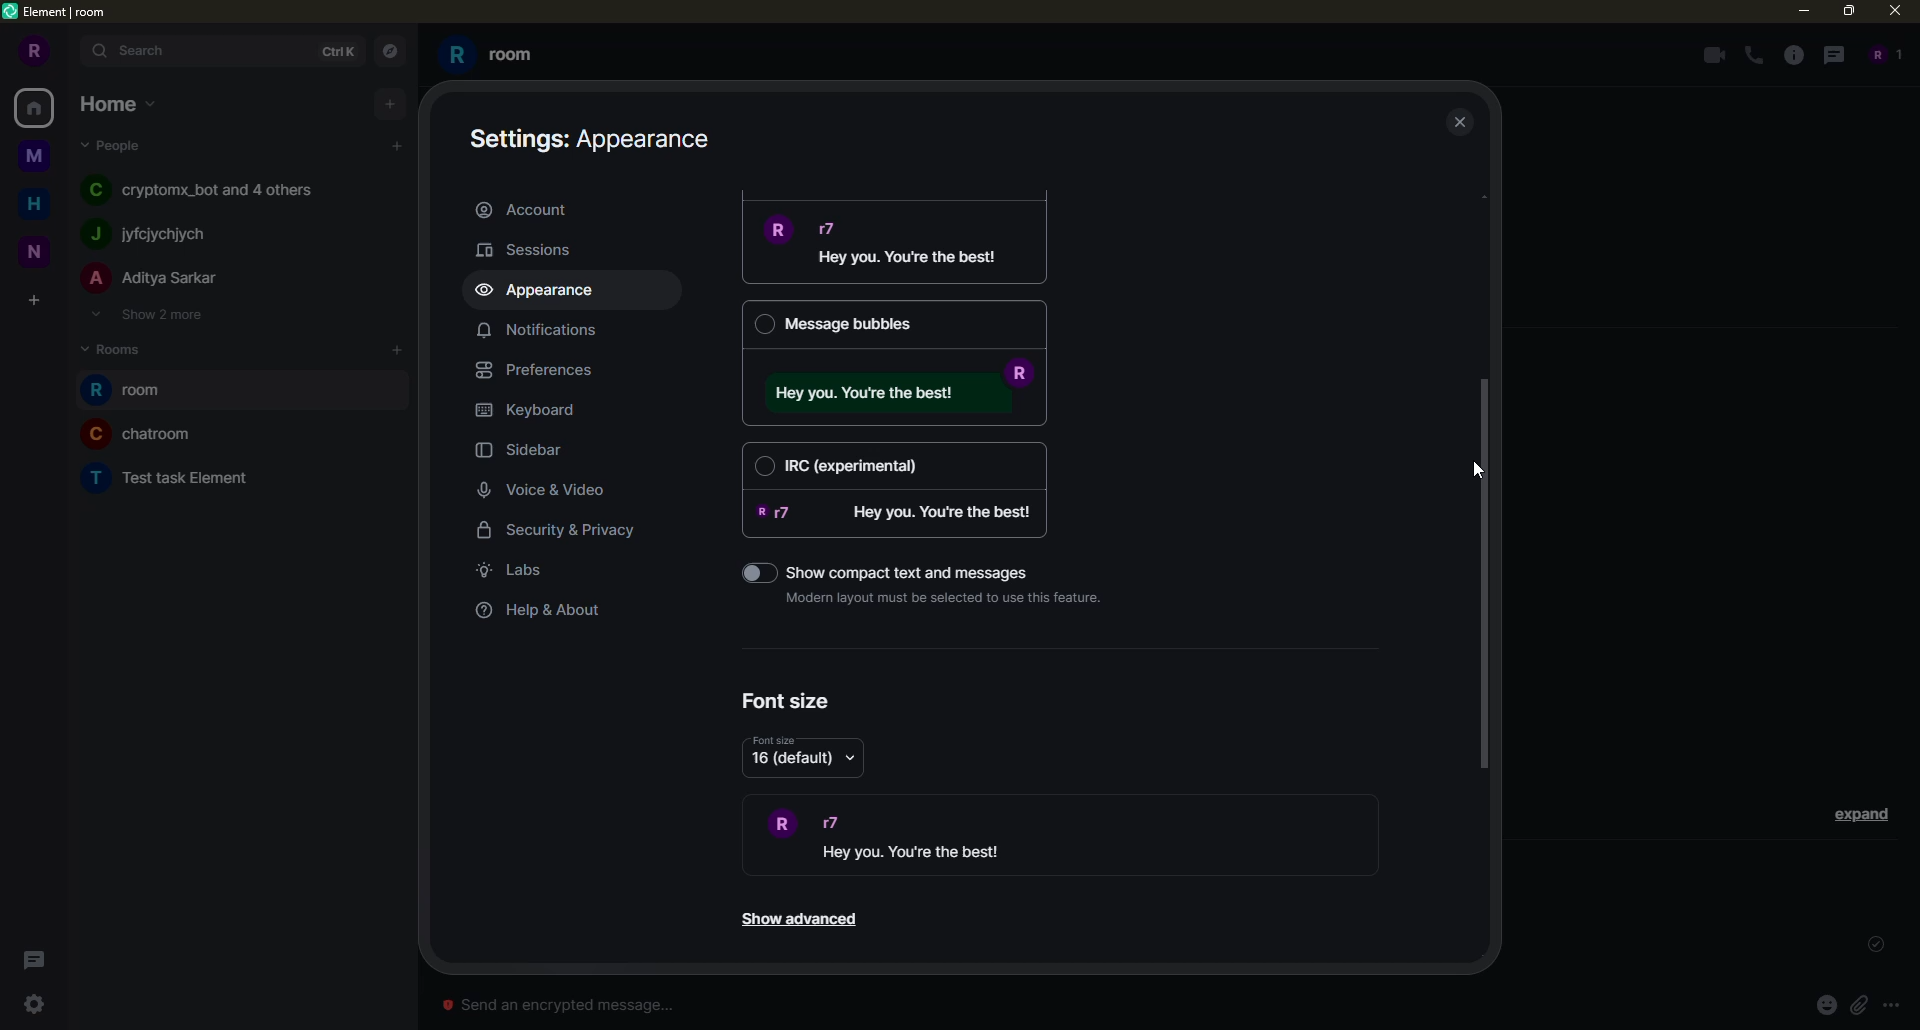 This screenshot has height=1030, width=1920. I want to click on navigator, so click(388, 52).